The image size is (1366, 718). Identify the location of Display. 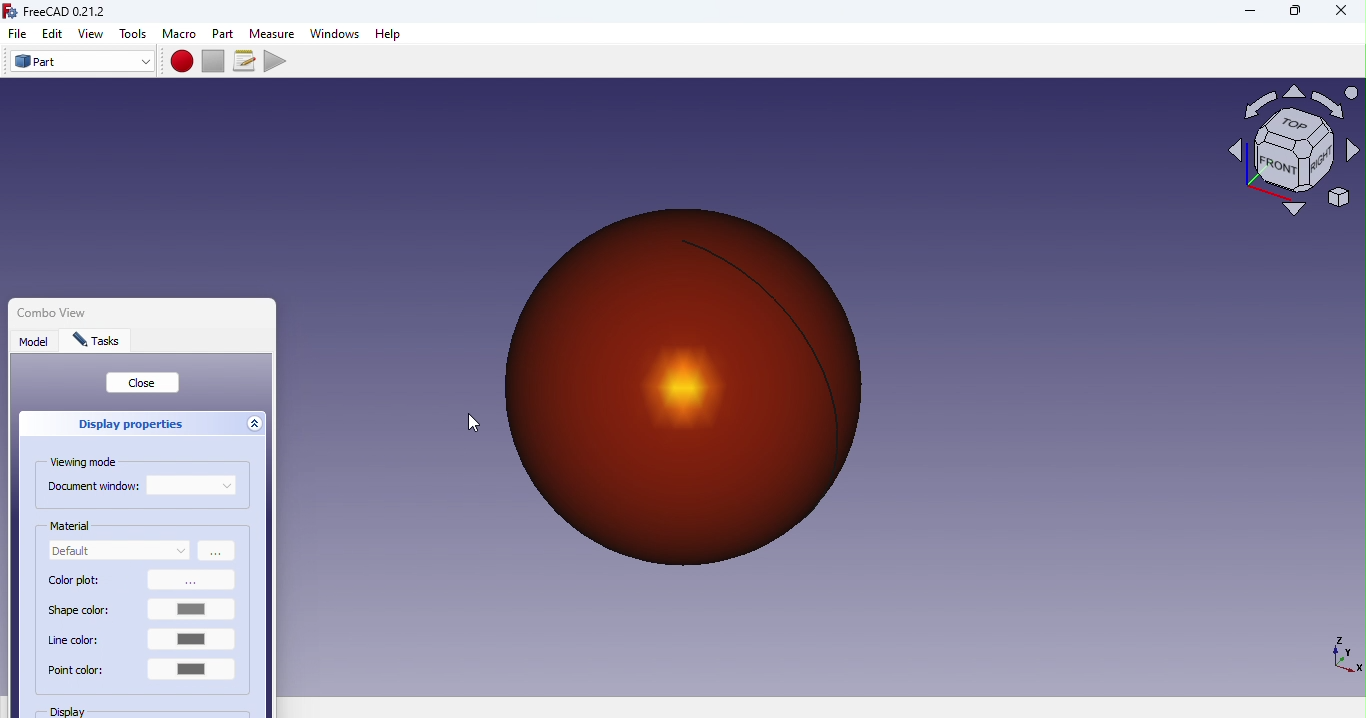
(96, 712).